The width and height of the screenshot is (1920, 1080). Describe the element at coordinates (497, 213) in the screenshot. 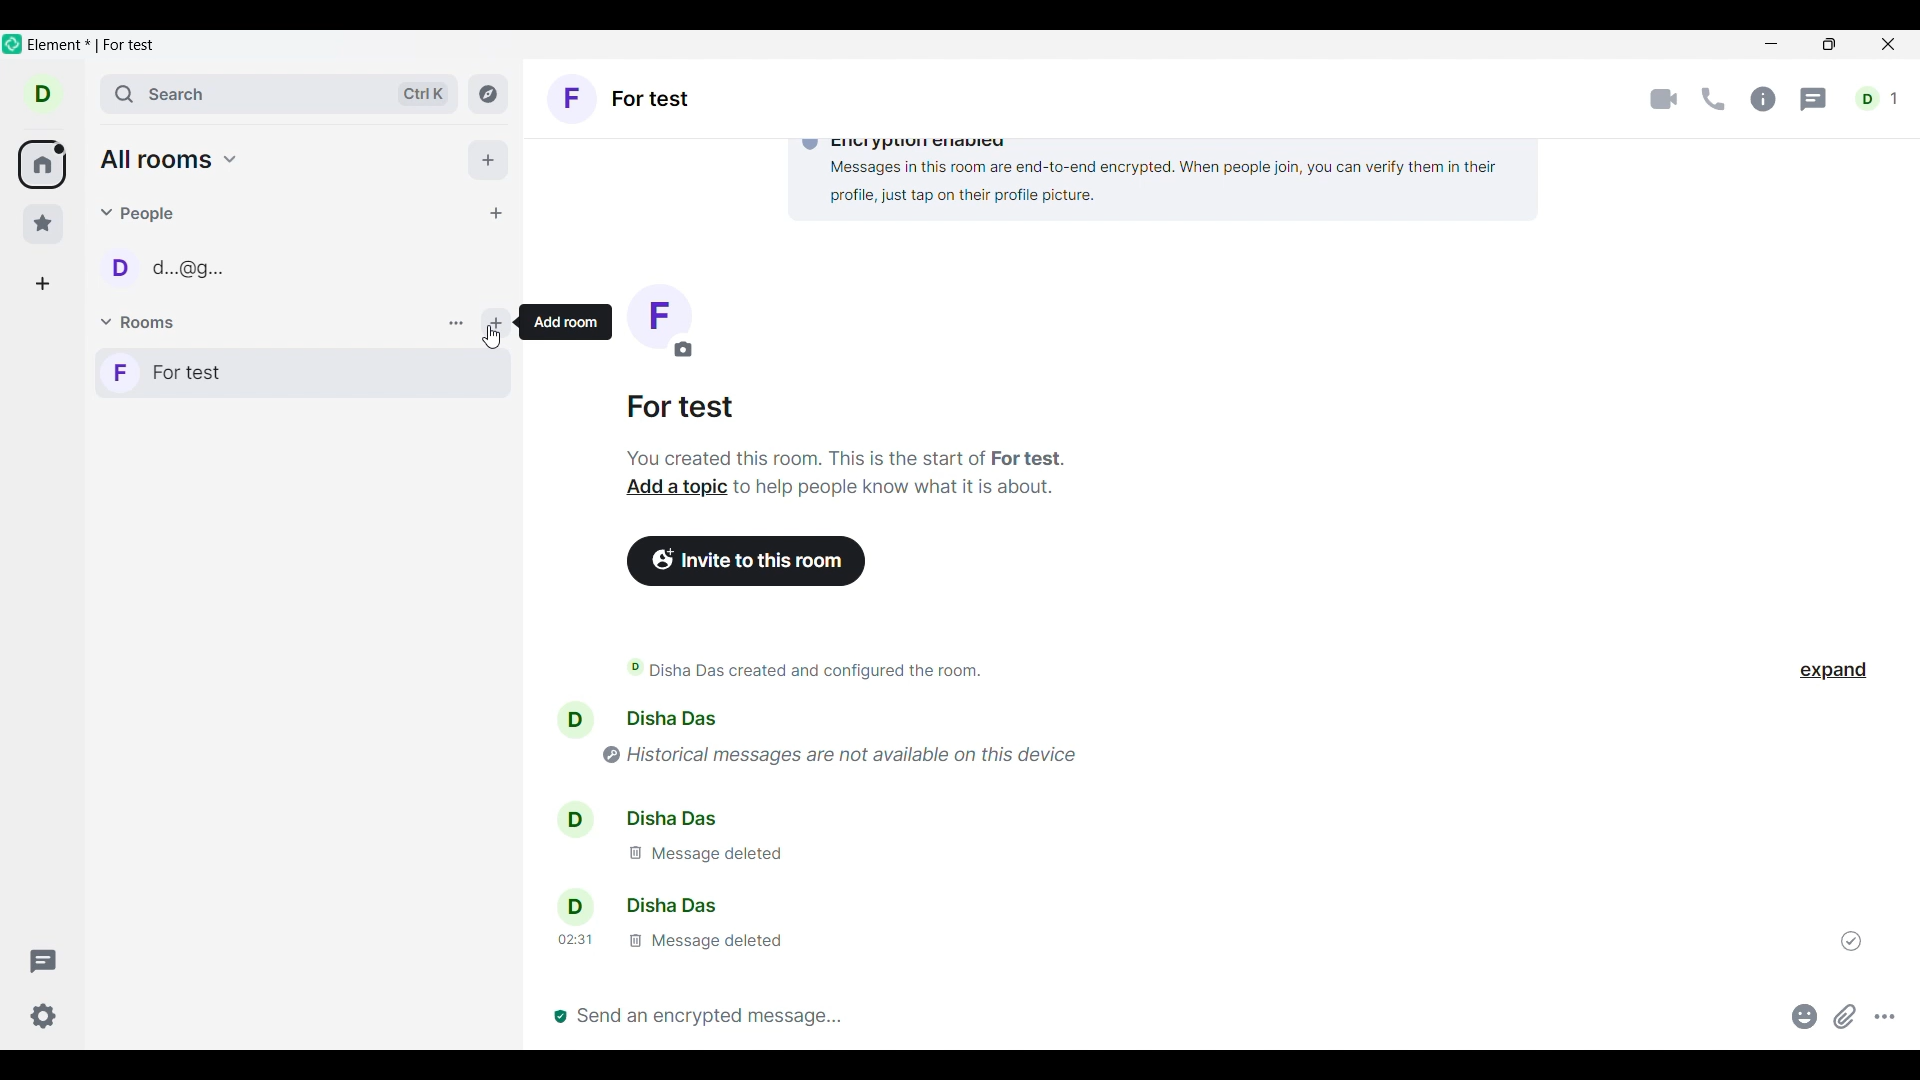

I see `Start chat` at that location.